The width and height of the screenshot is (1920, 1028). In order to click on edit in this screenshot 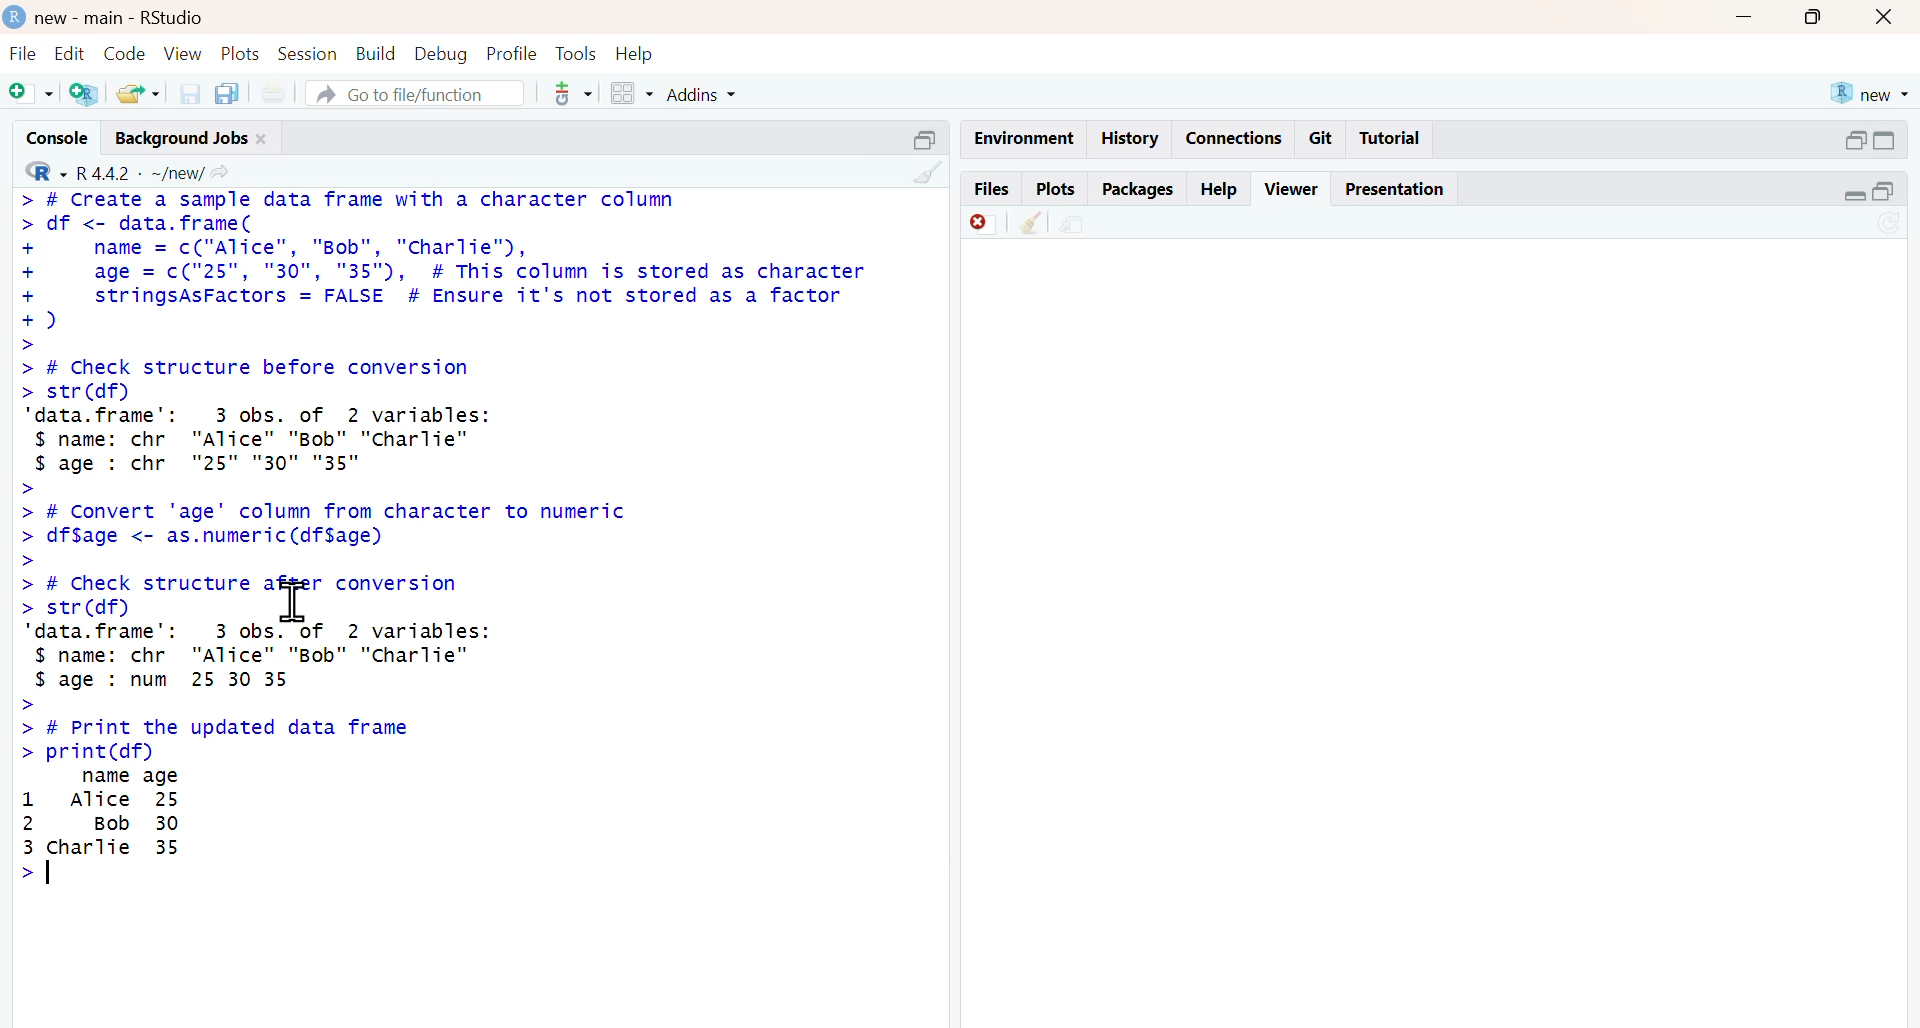, I will do `click(70, 54)`.